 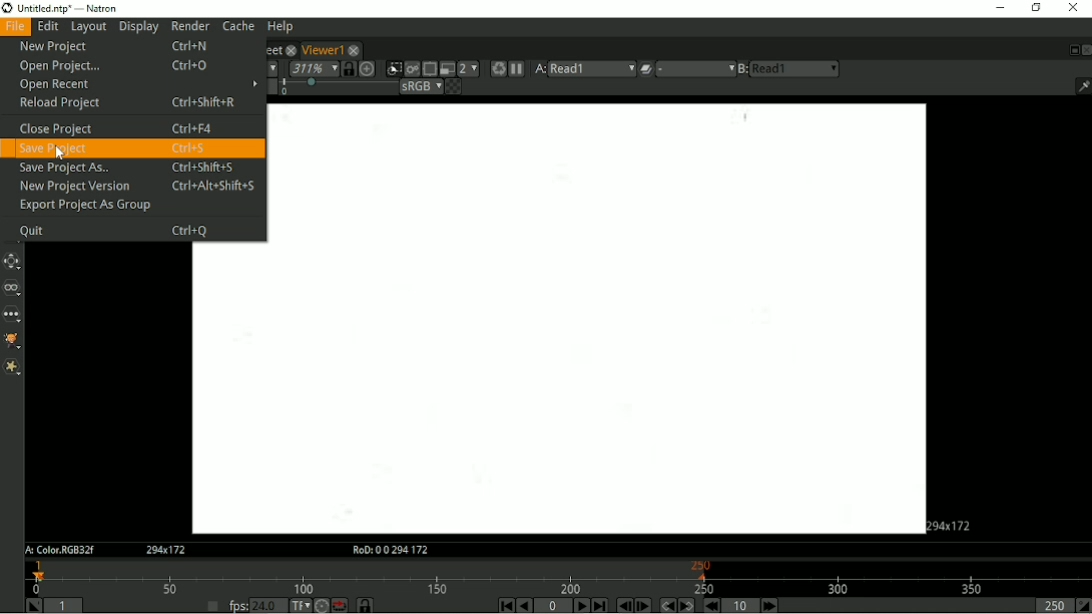 What do you see at coordinates (592, 69) in the screenshot?
I see `read1` at bounding box center [592, 69].